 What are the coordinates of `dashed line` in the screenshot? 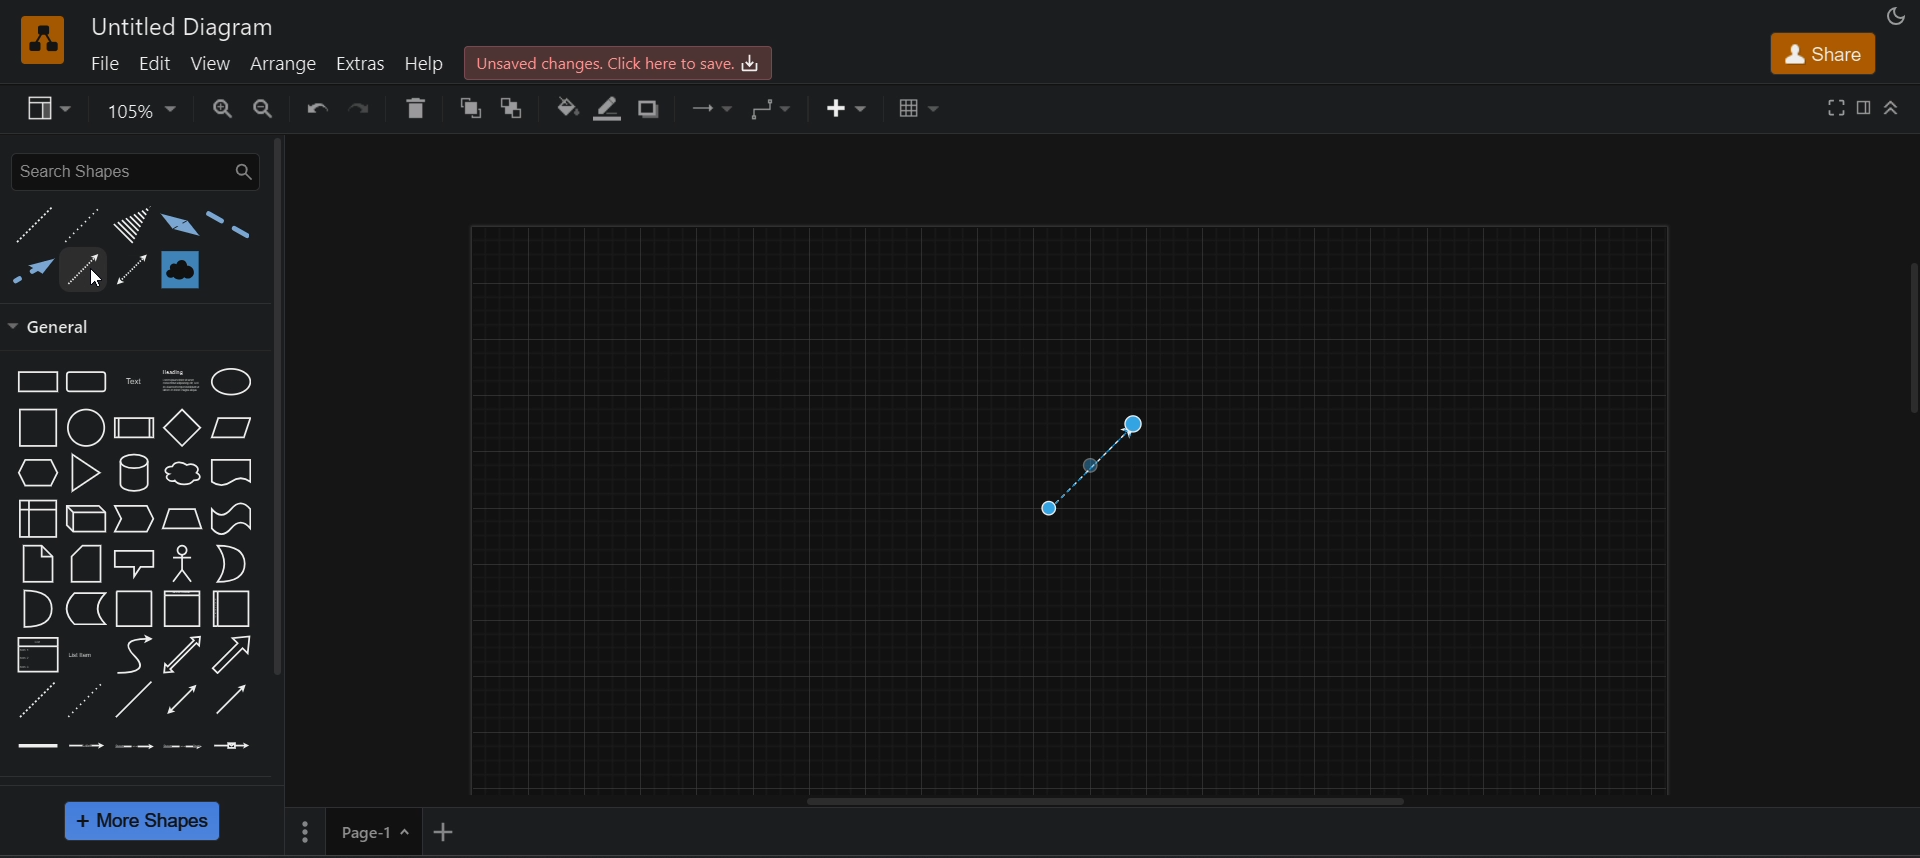 It's located at (31, 699).